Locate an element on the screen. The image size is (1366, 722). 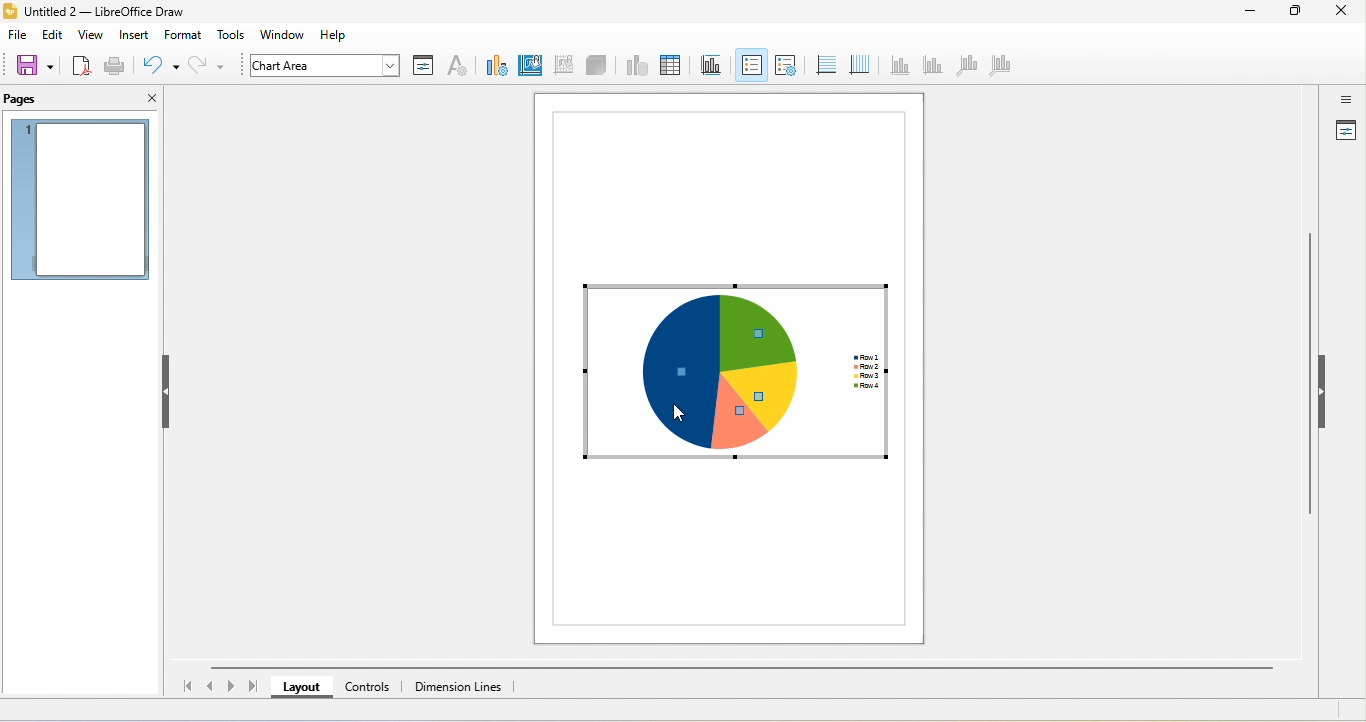
3D view is located at coordinates (598, 66).